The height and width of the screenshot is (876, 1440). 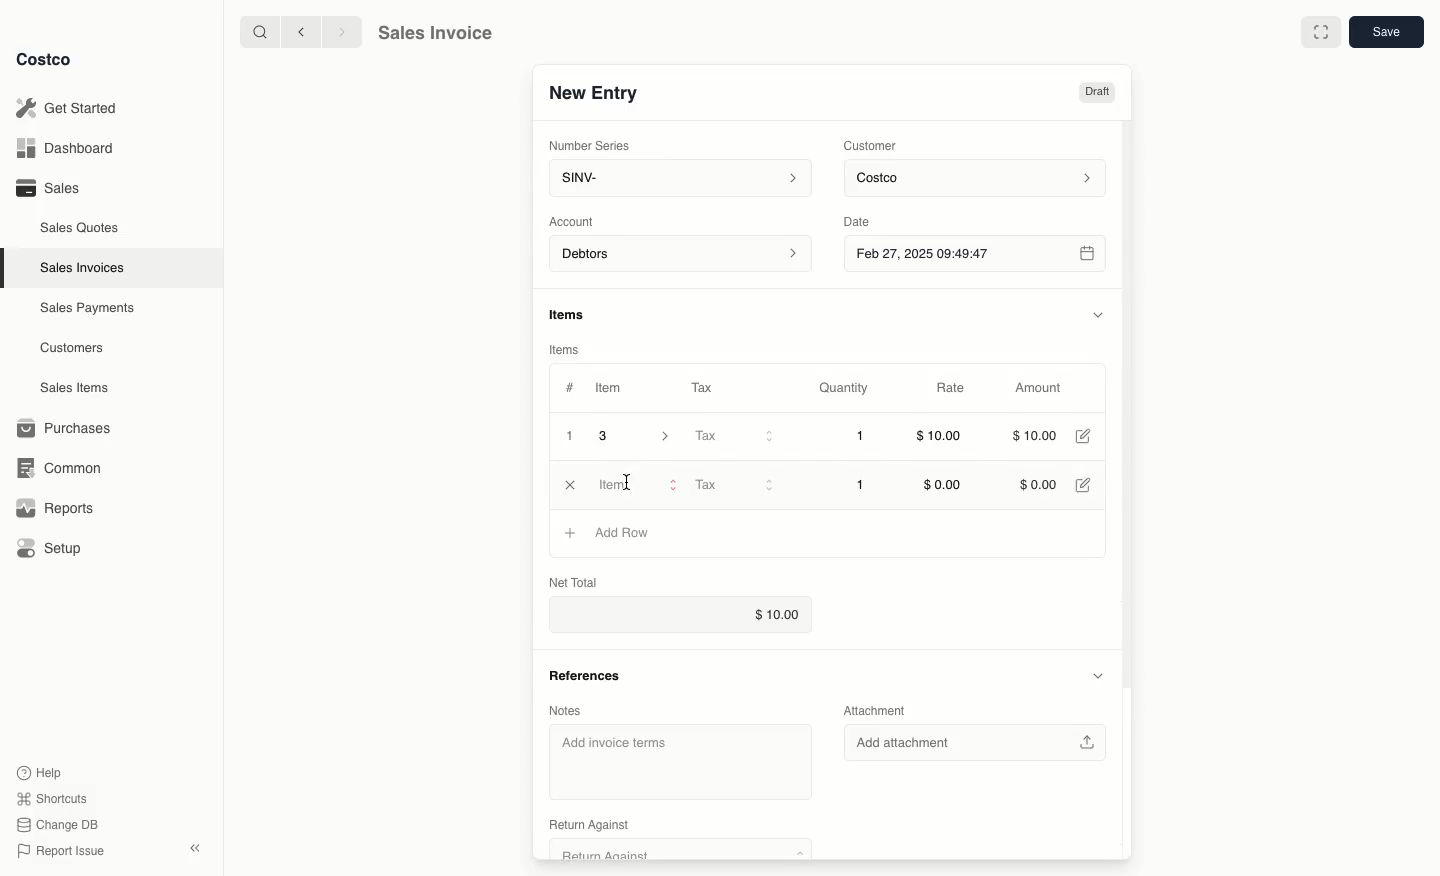 I want to click on Sales Invoices, so click(x=85, y=267).